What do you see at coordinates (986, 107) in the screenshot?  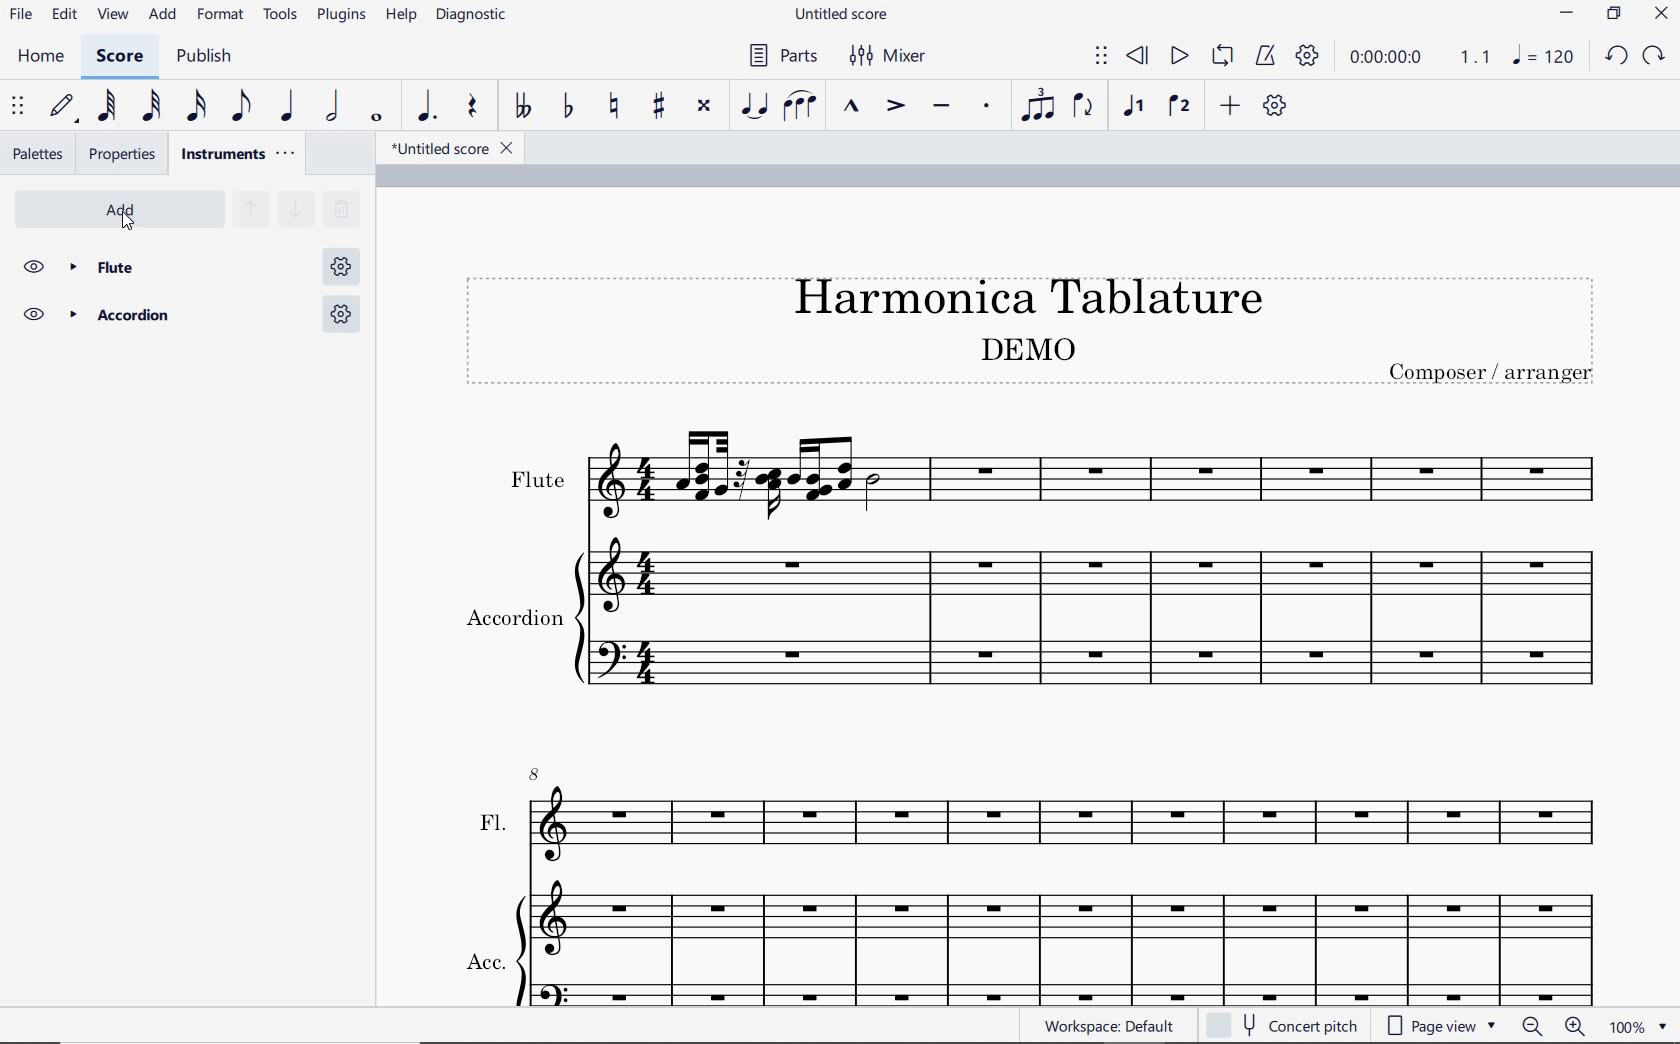 I see `staccato` at bounding box center [986, 107].